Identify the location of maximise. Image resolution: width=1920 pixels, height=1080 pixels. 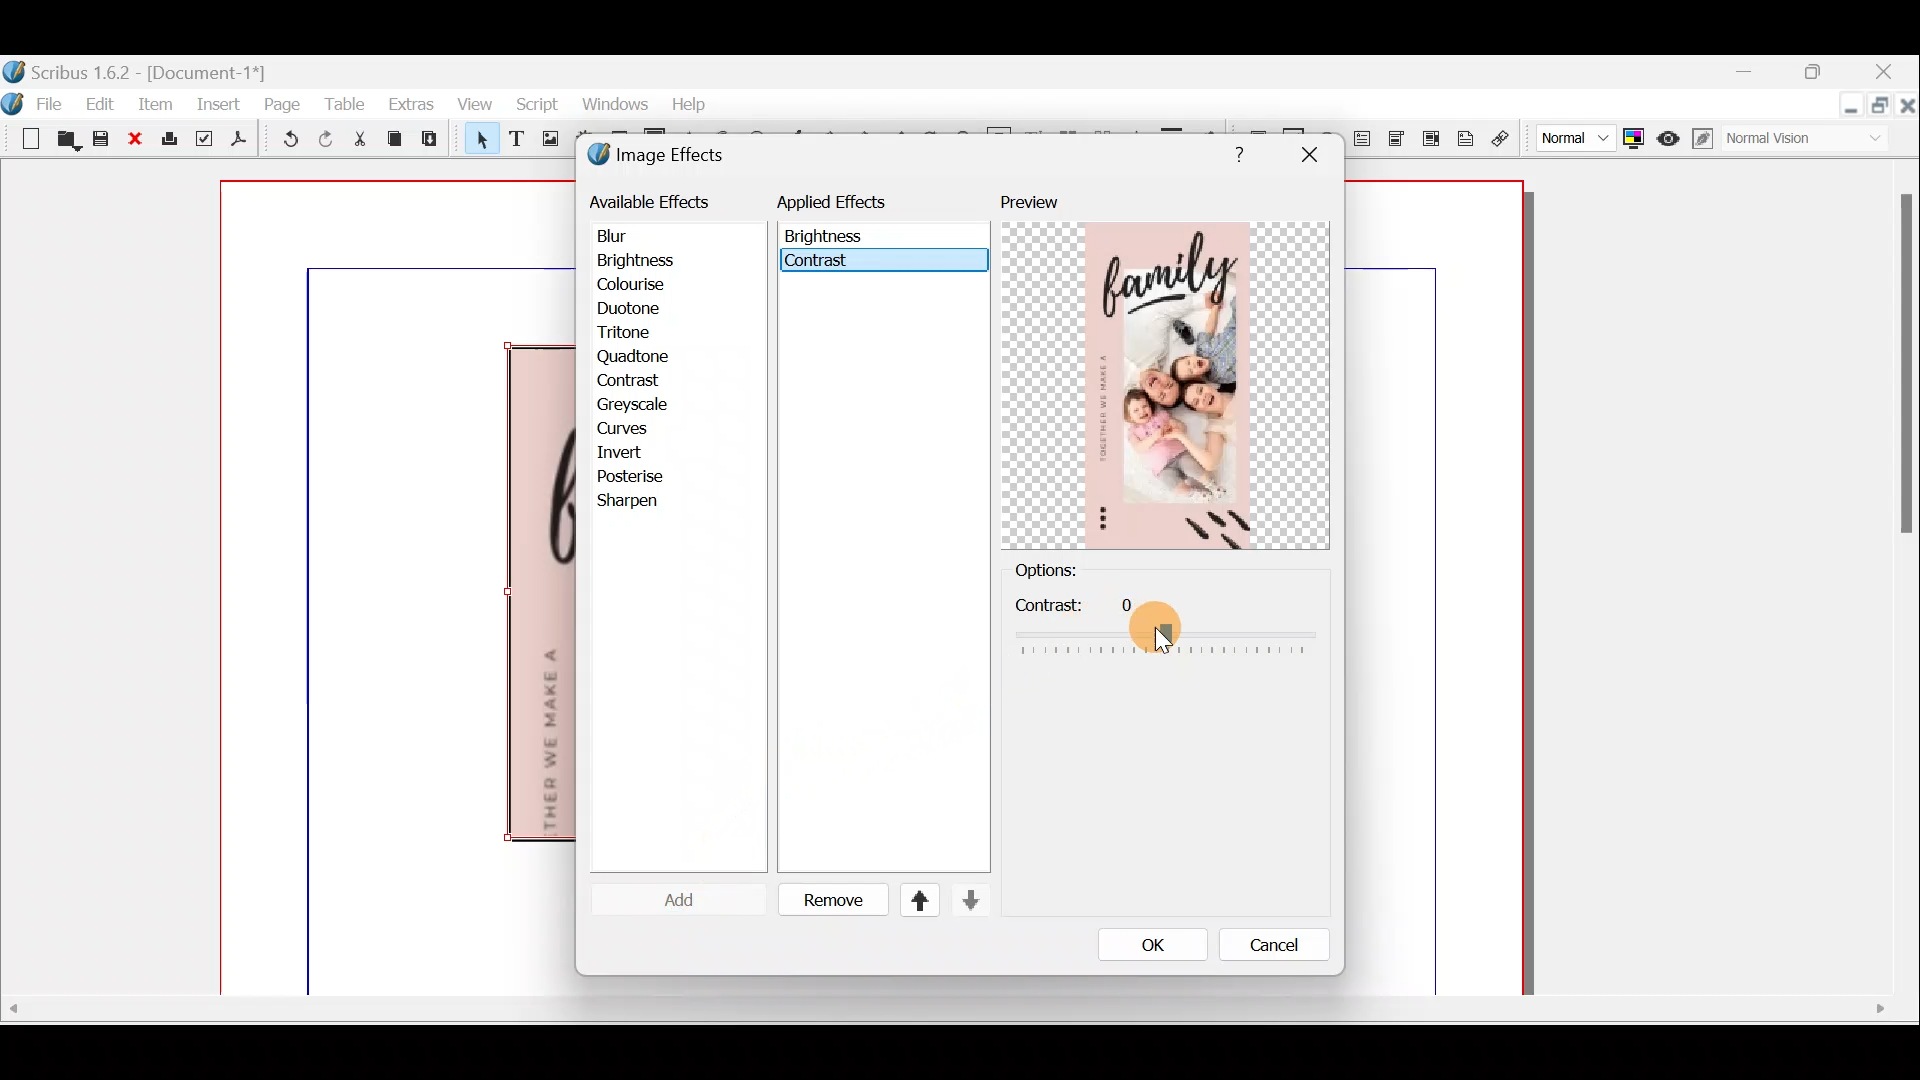
(1819, 75).